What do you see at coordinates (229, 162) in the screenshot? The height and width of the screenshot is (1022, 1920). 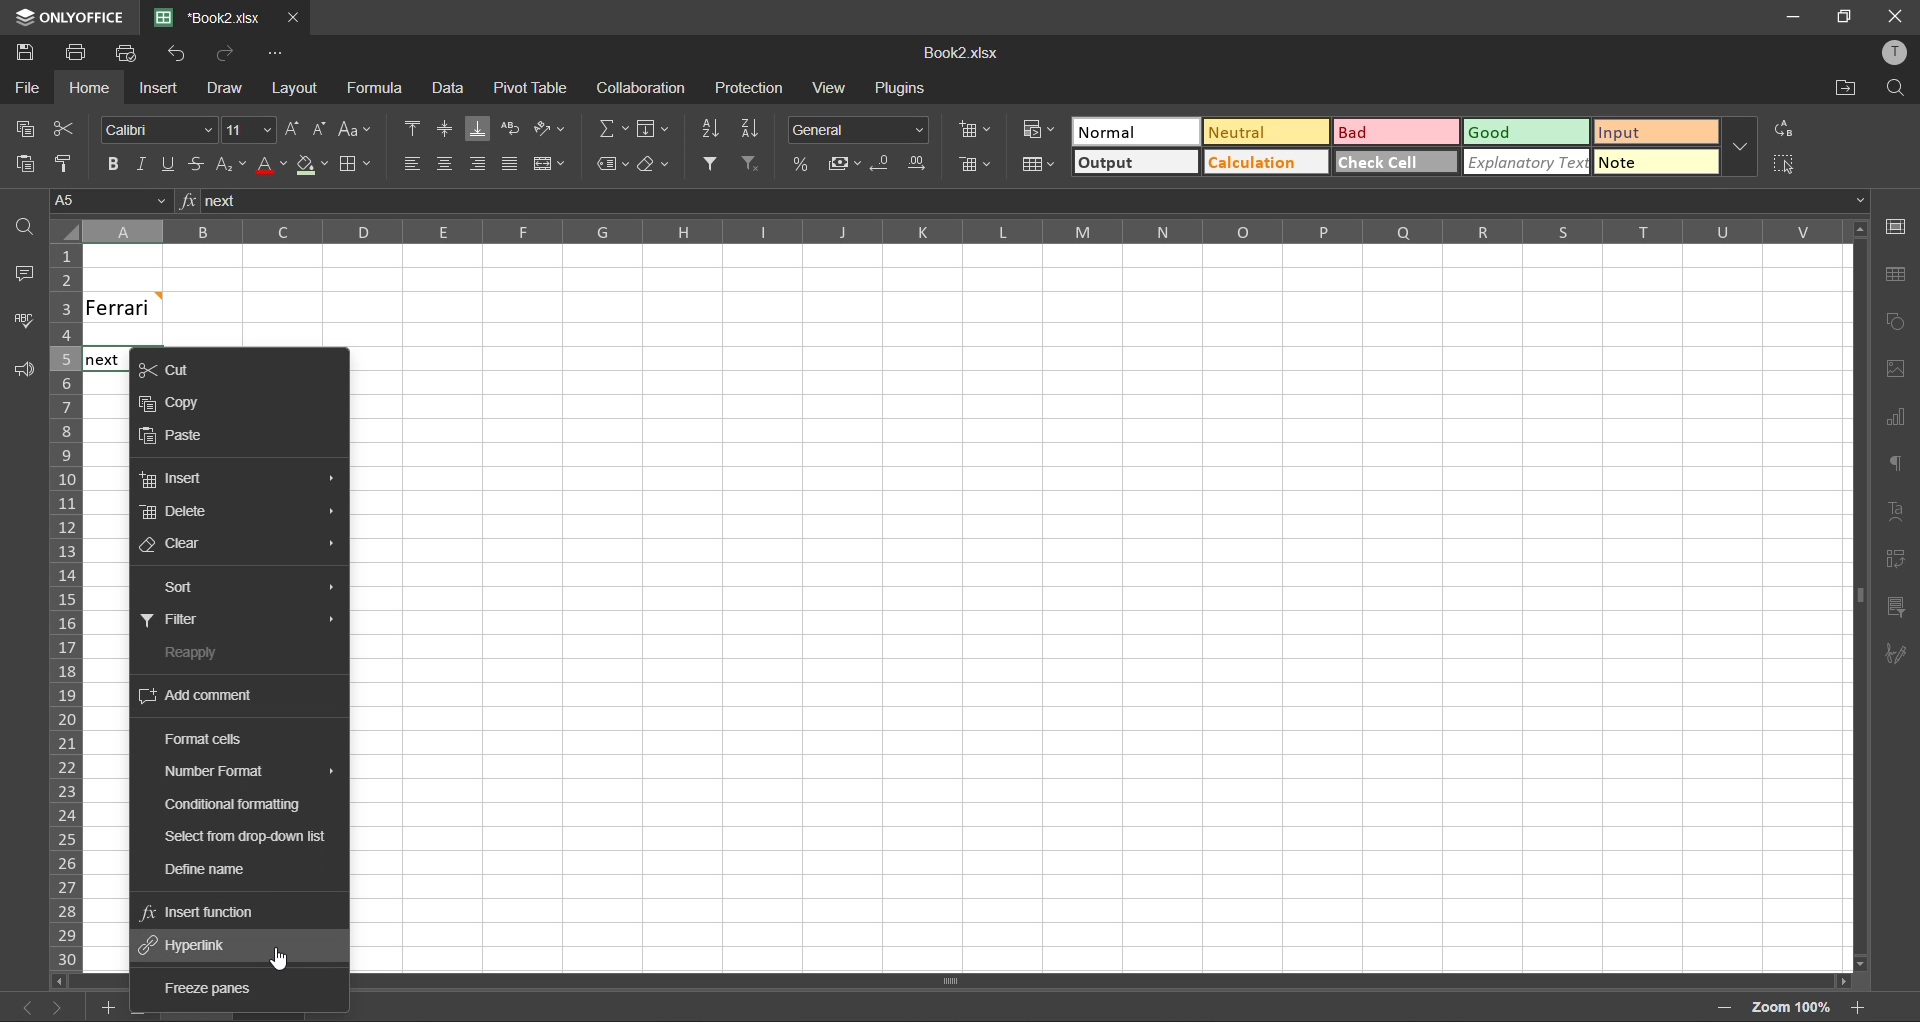 I see `sub/superscript` at bounding box center [229, 162].